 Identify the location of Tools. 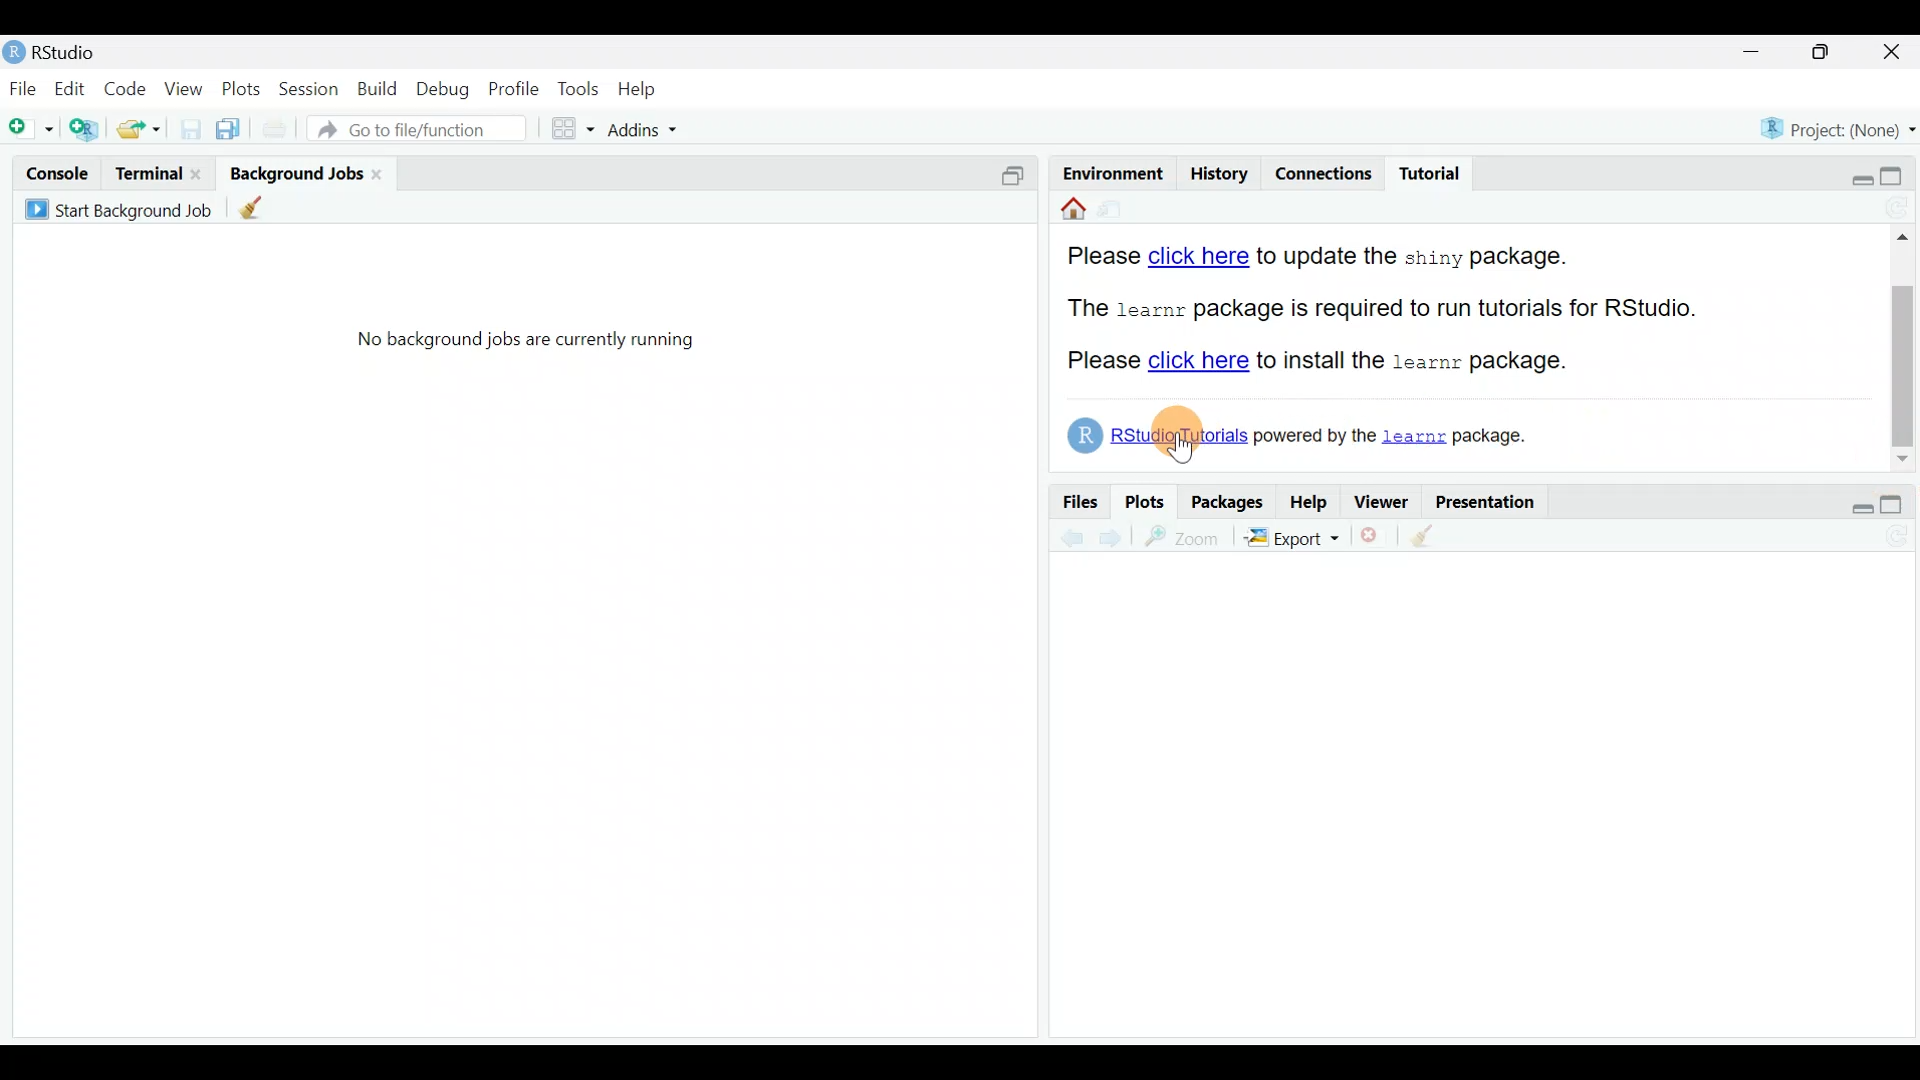
(578, 87).